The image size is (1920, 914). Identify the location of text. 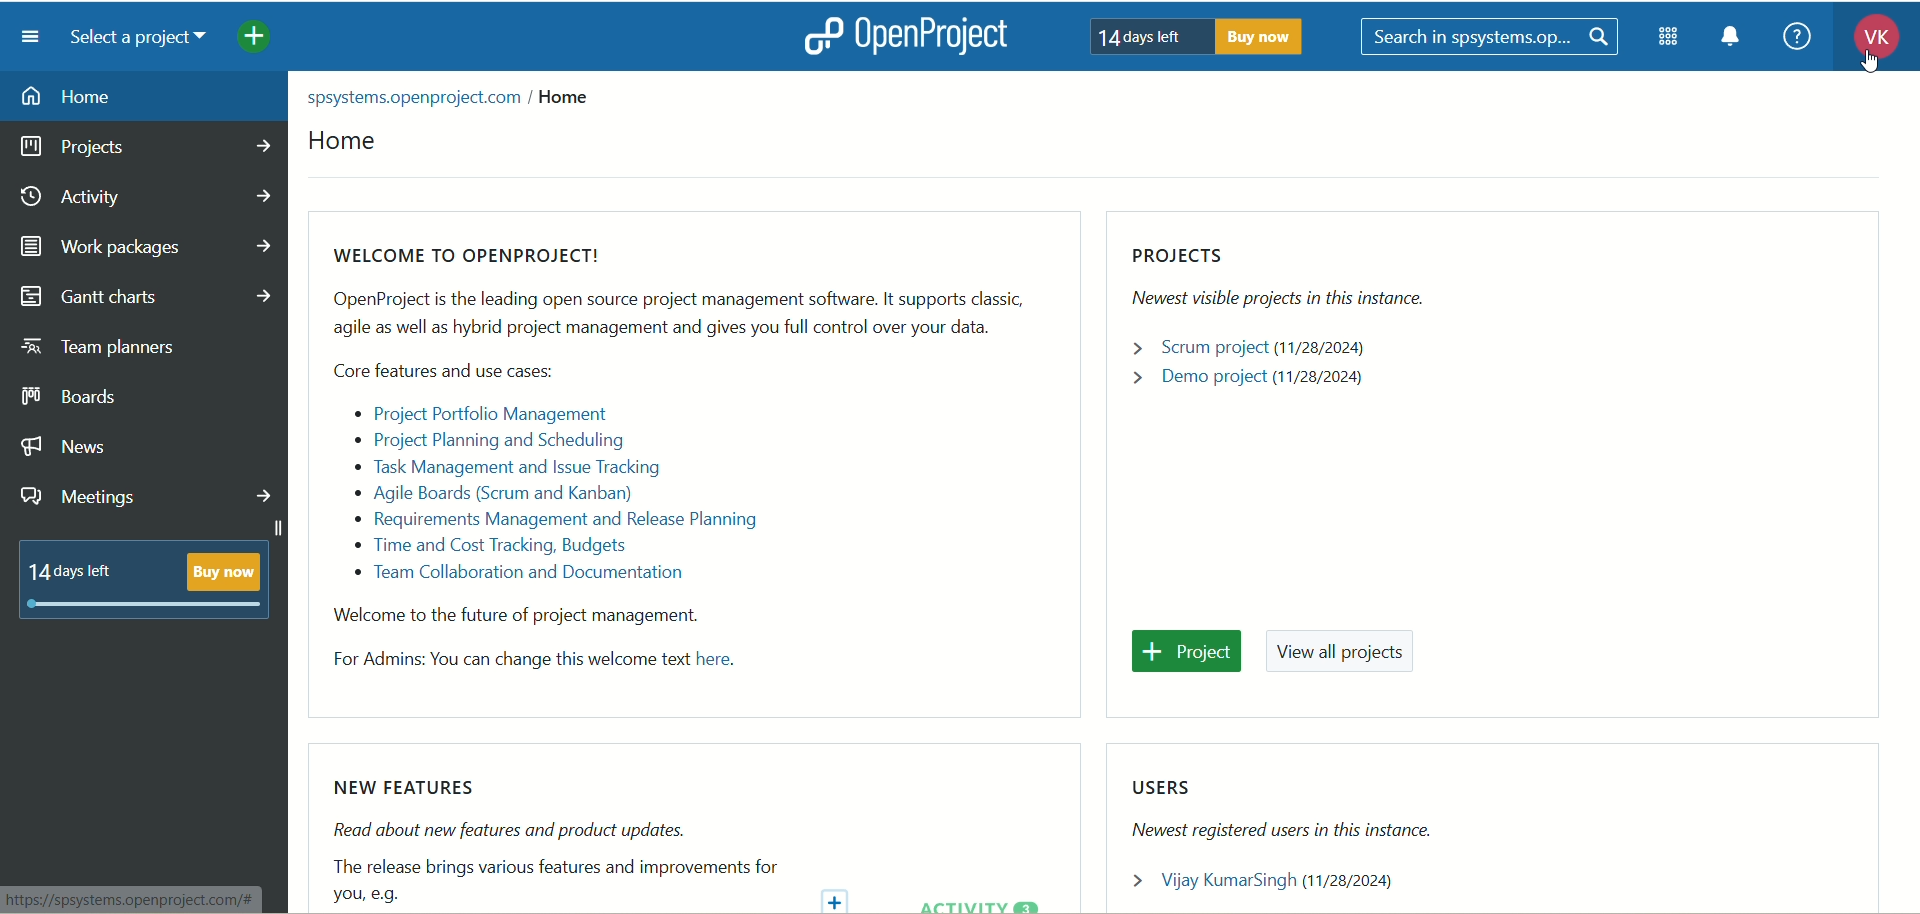
(145, 580).